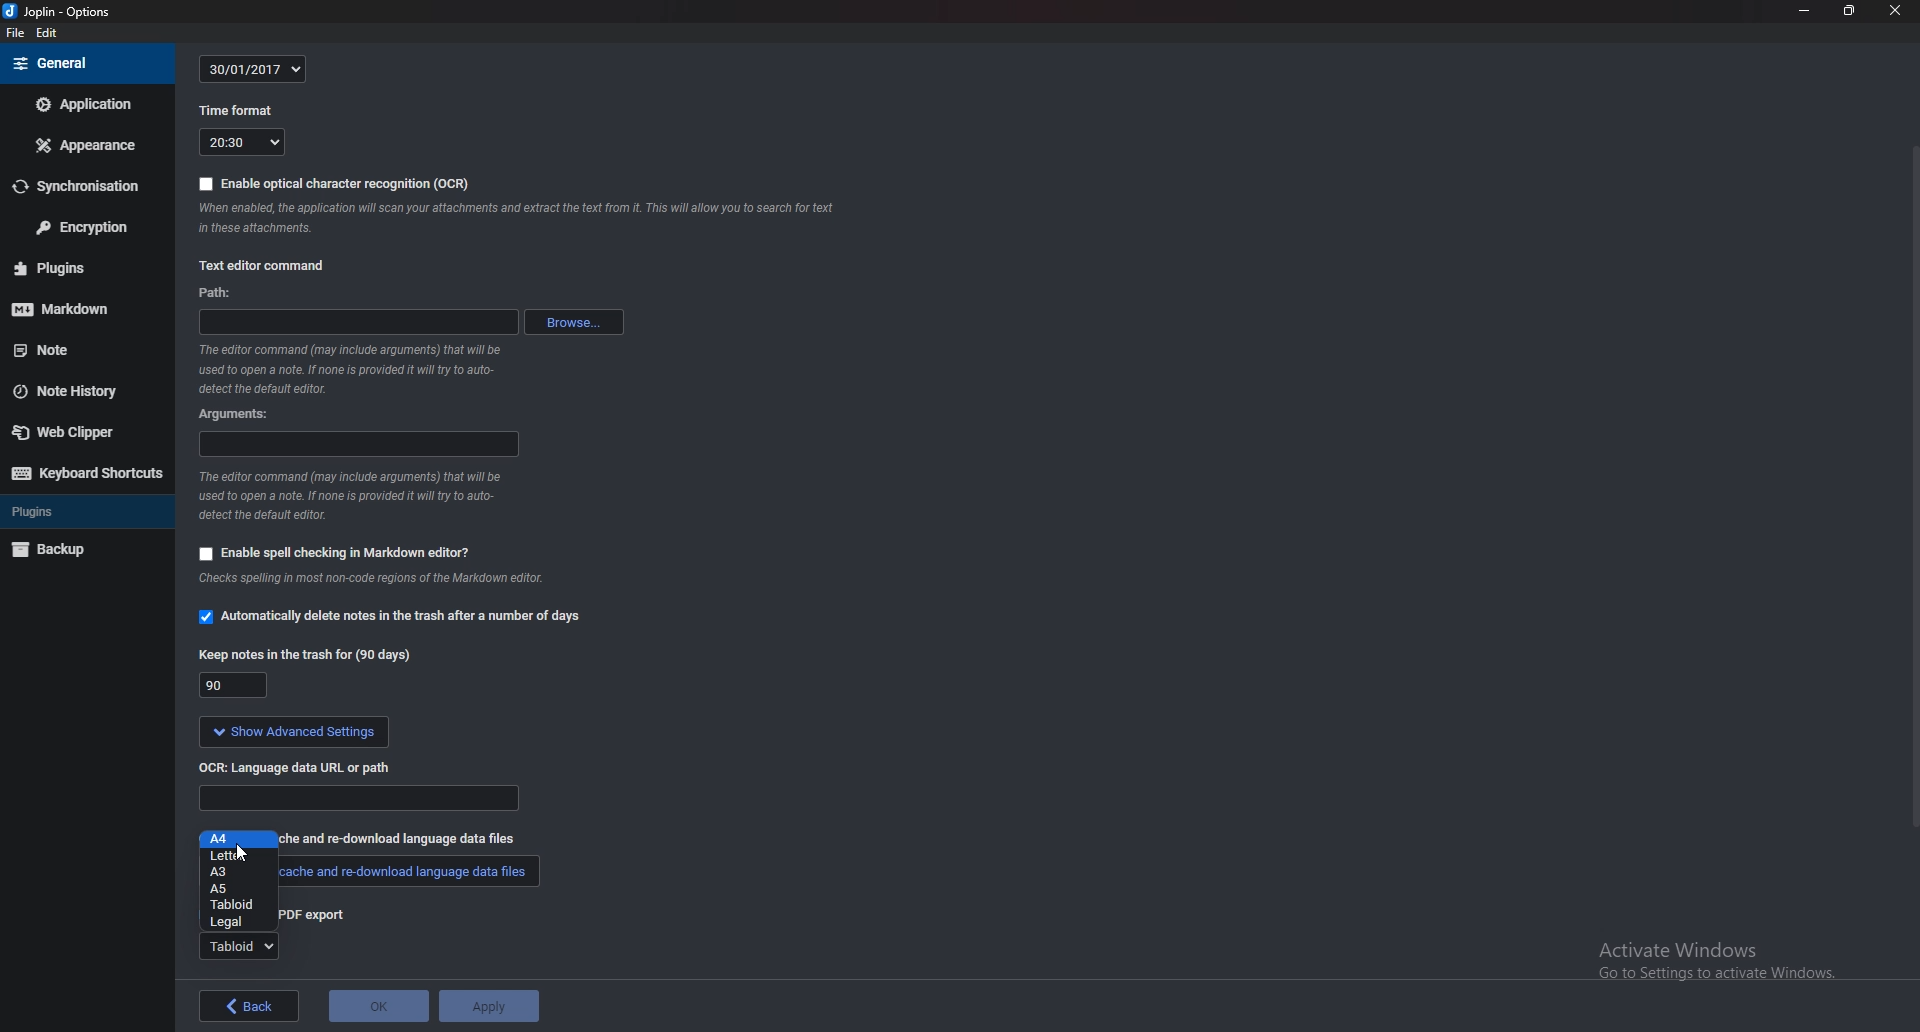 The image size is (1920, 1032). What do you see at coordinates (379, 578) in the screenshot?
I see `info` at bounding box center [379, 578].